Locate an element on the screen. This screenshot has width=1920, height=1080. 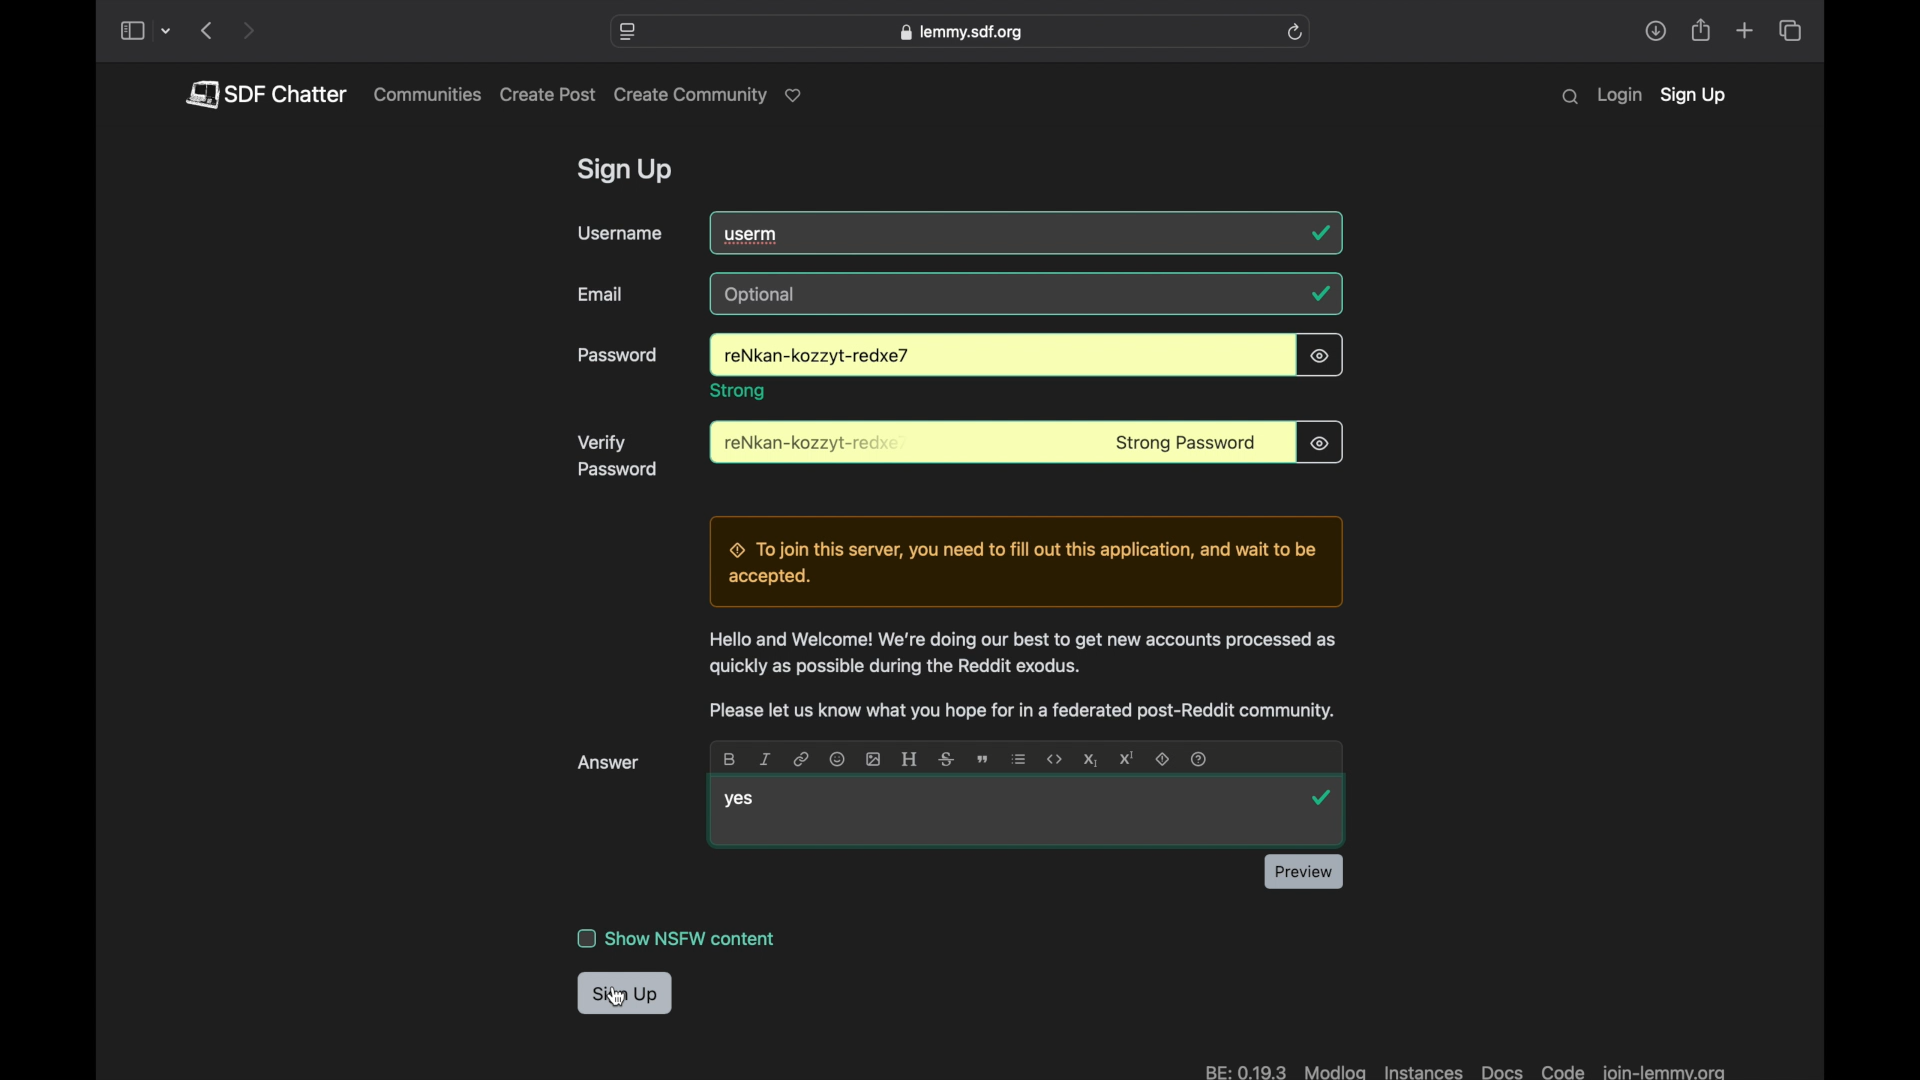
Server joining notification is located at coordinates (1024, 562).